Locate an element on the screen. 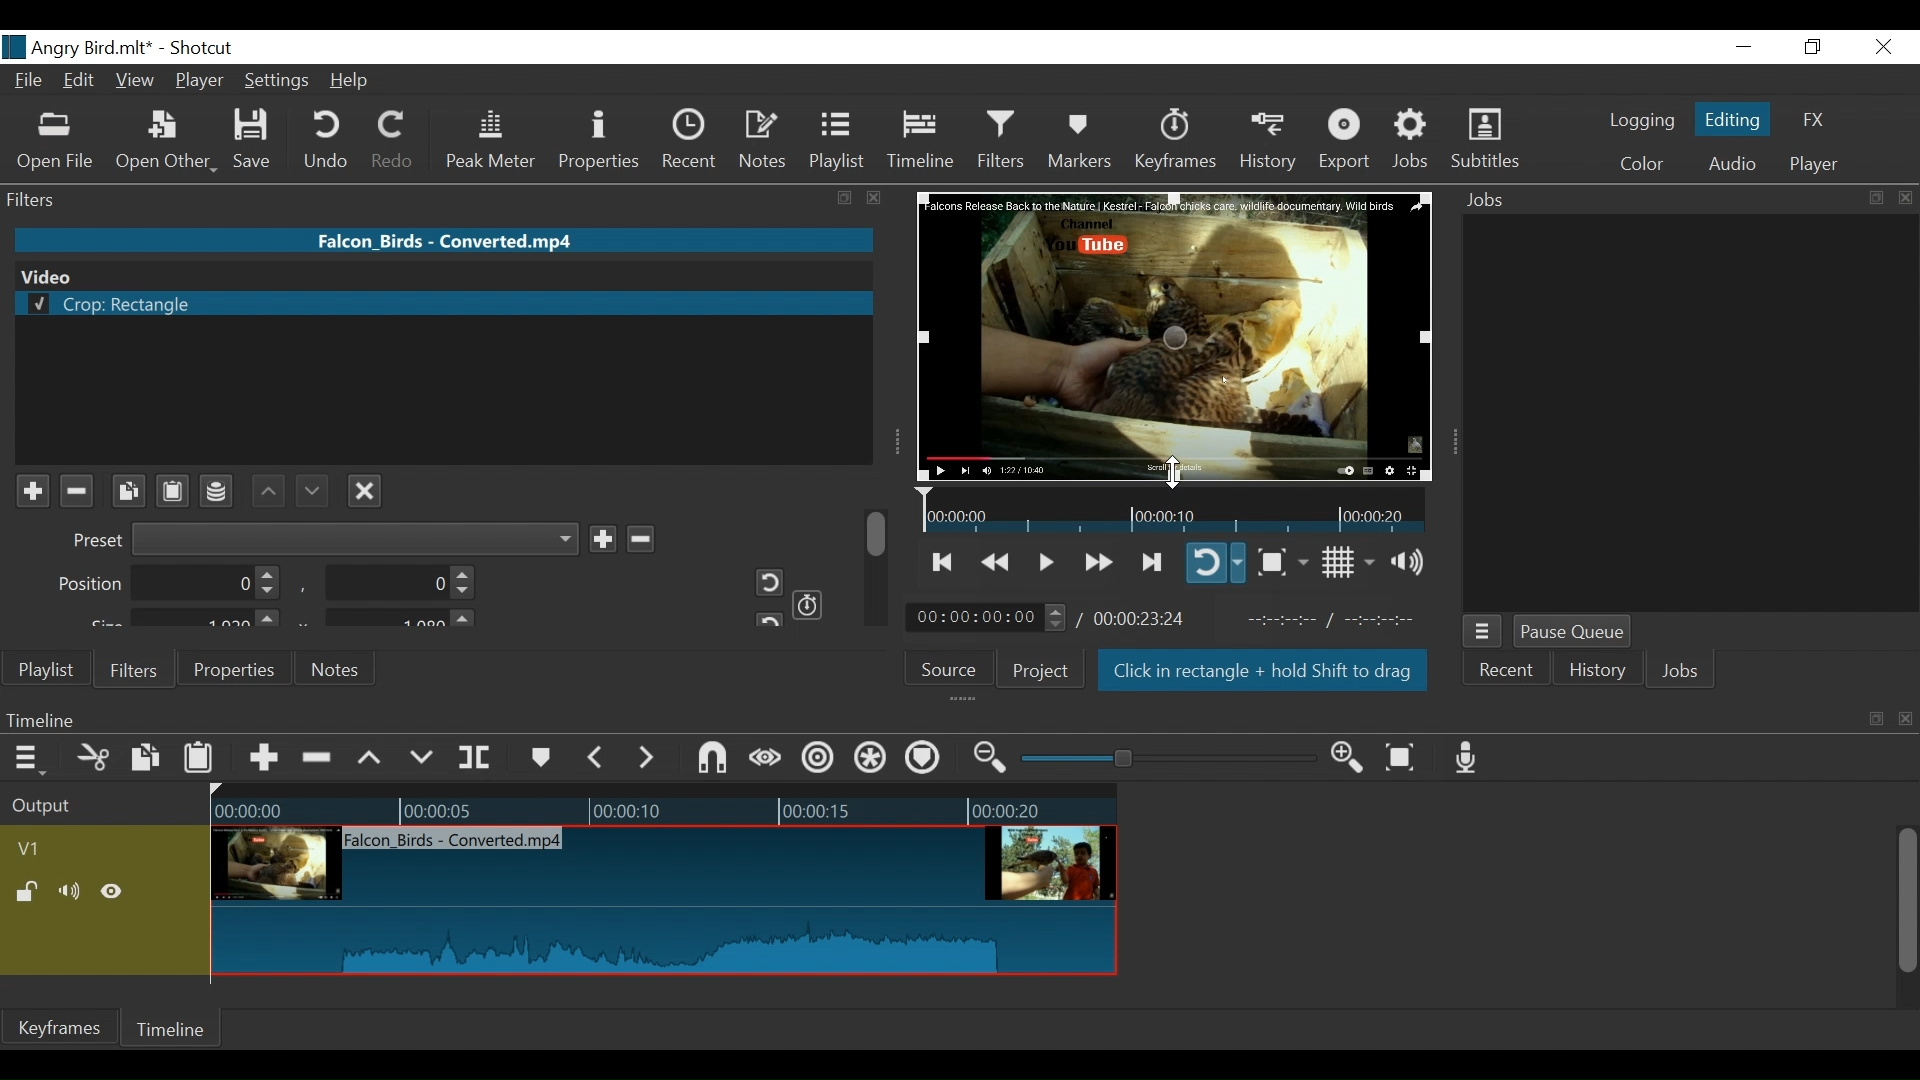 Image resolution: width=1920 pixels, height=1080 pixels. Redo is located at coordinates (394, 140).